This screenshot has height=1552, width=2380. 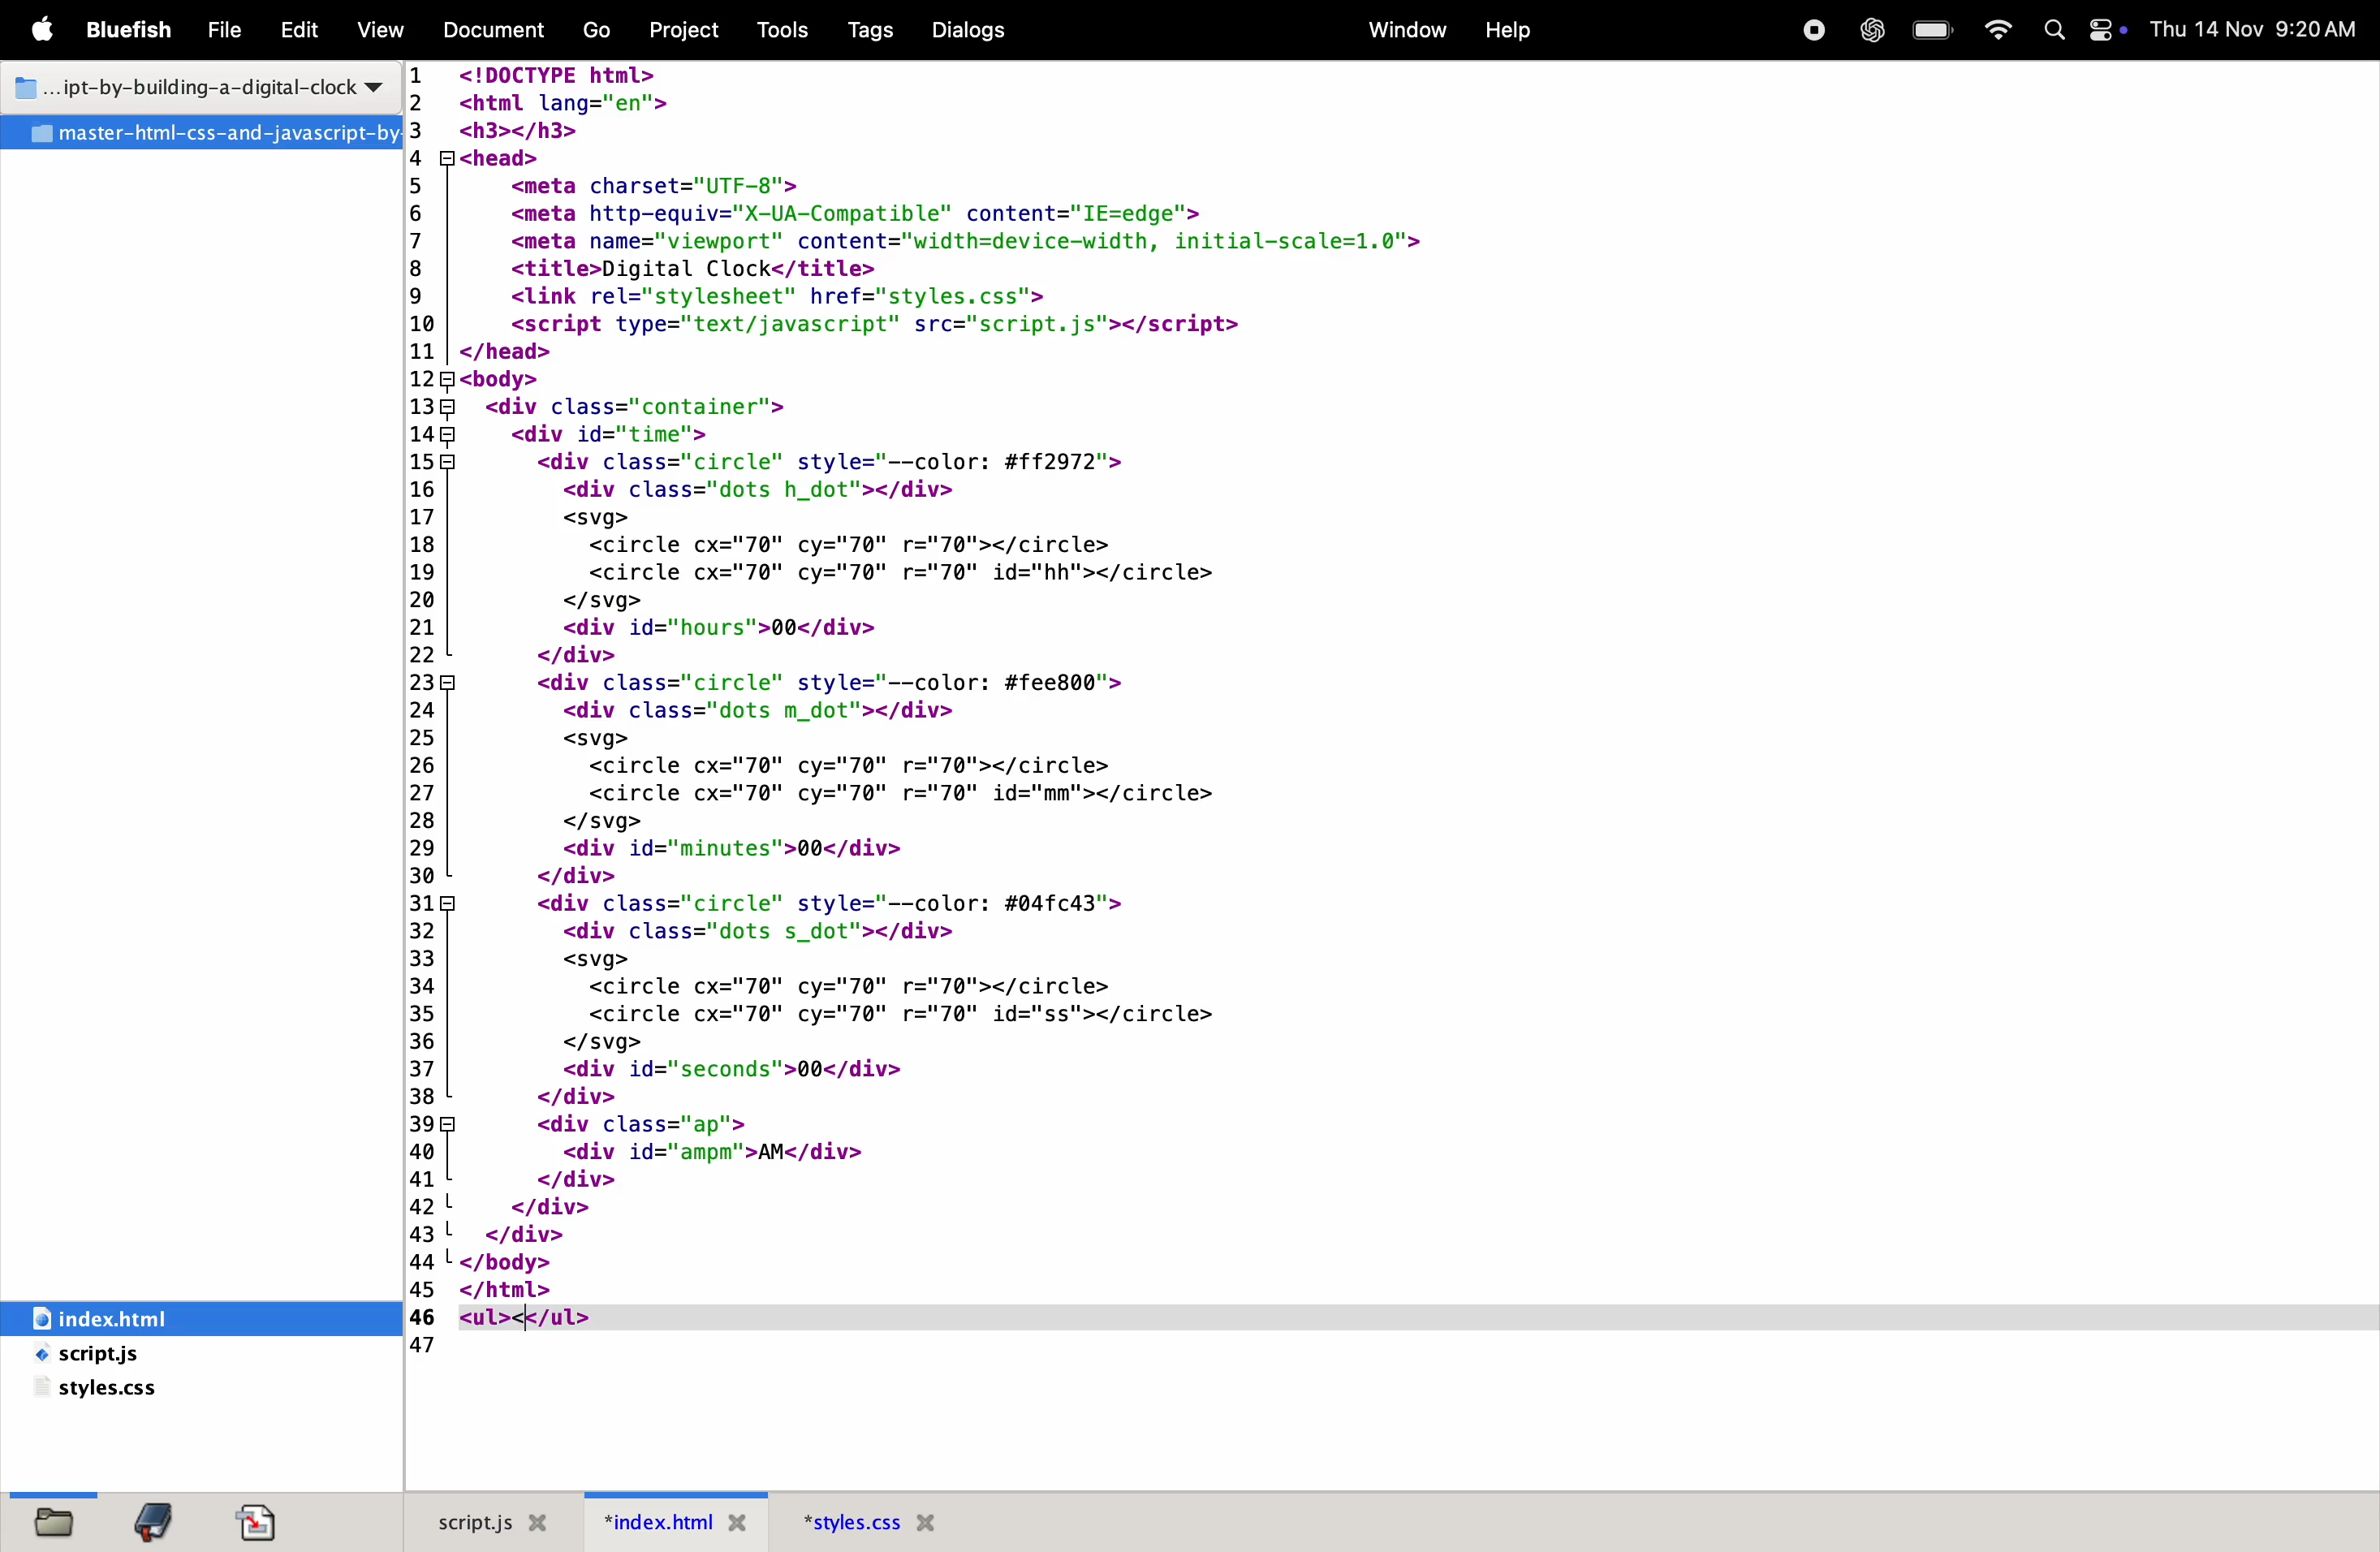 I want to click on document, so click(x=264, y=1522).